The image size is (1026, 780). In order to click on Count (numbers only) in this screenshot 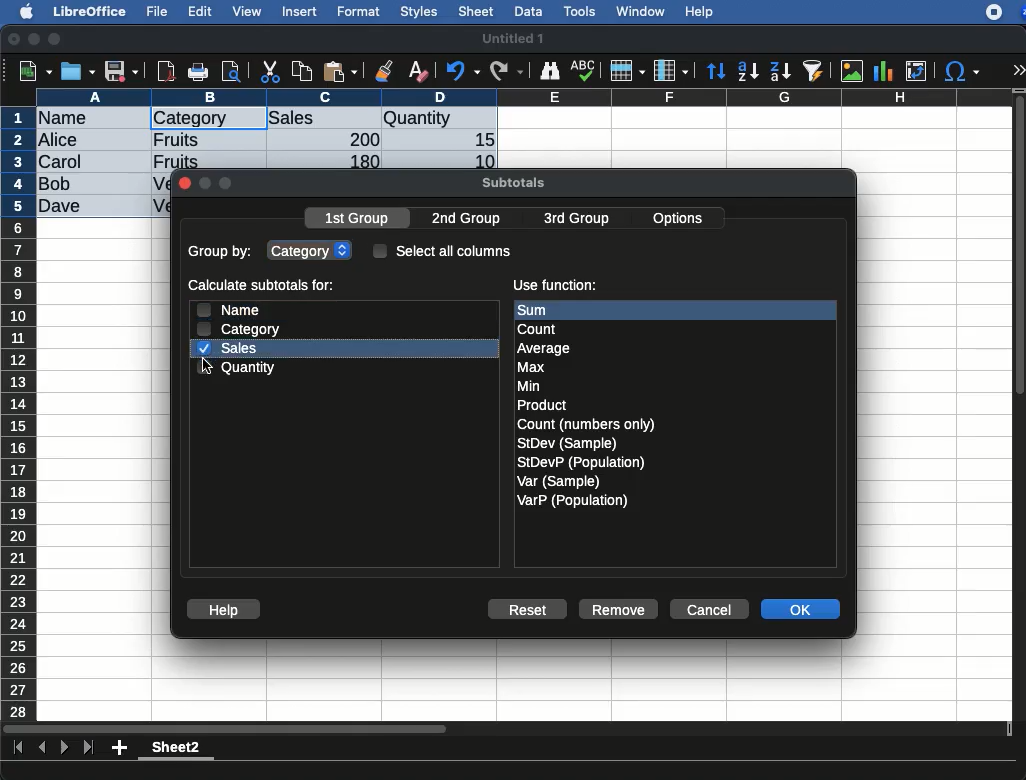, I will do `click(588, 424)`.